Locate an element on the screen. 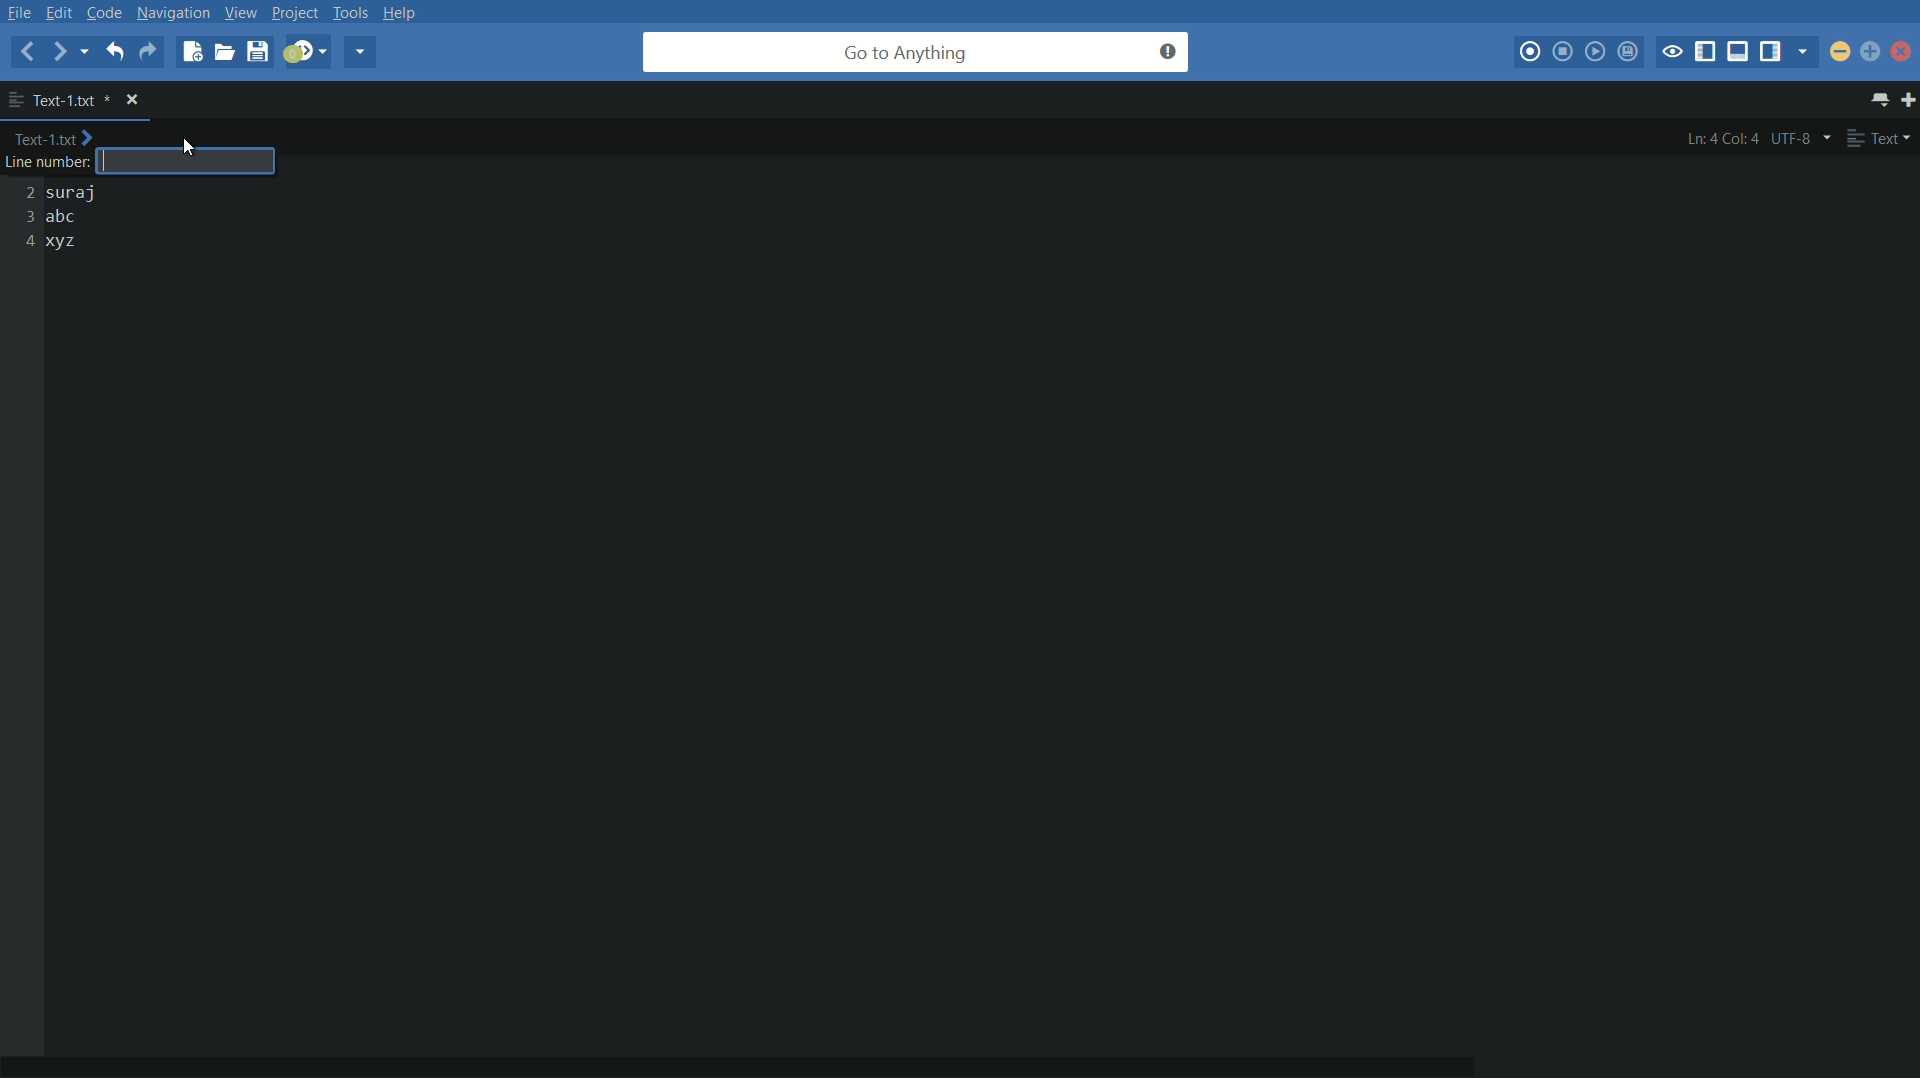  back is located at coordinates (27, 51).